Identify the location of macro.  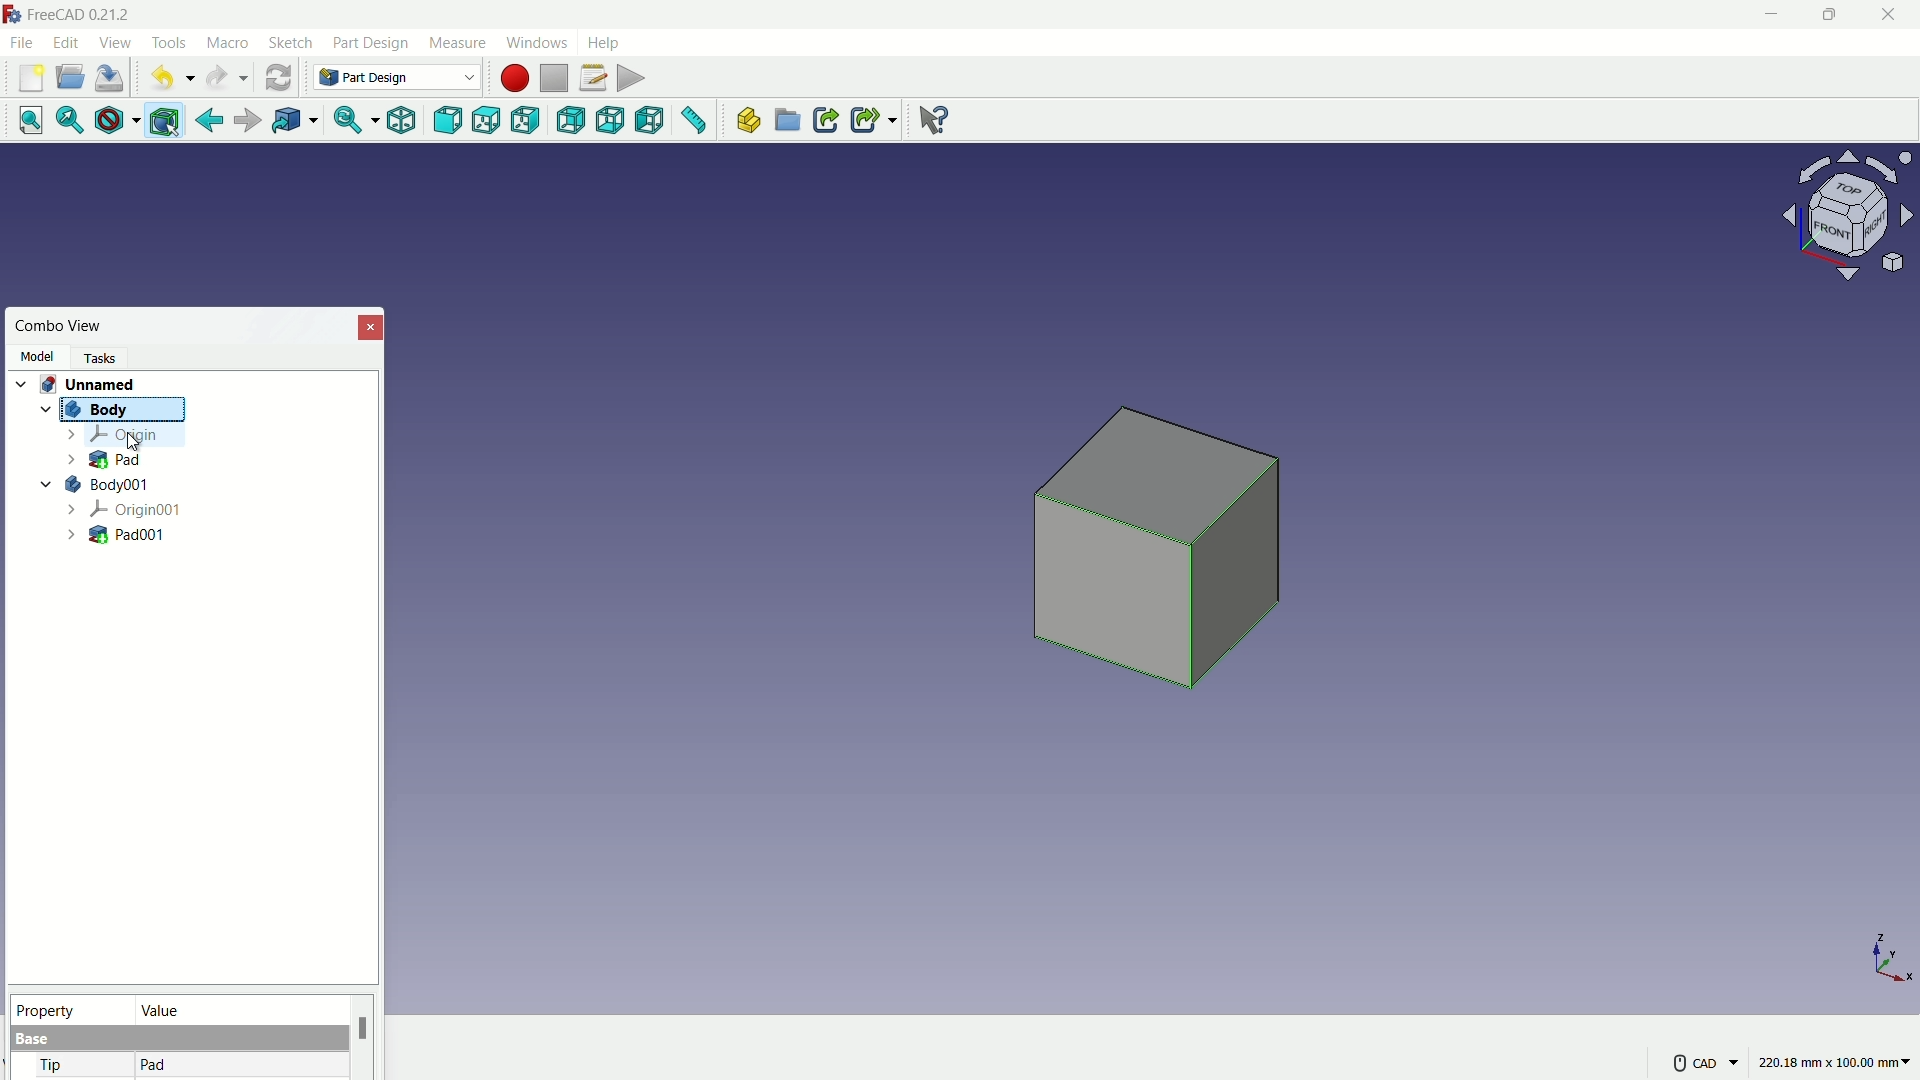
(229, 44).